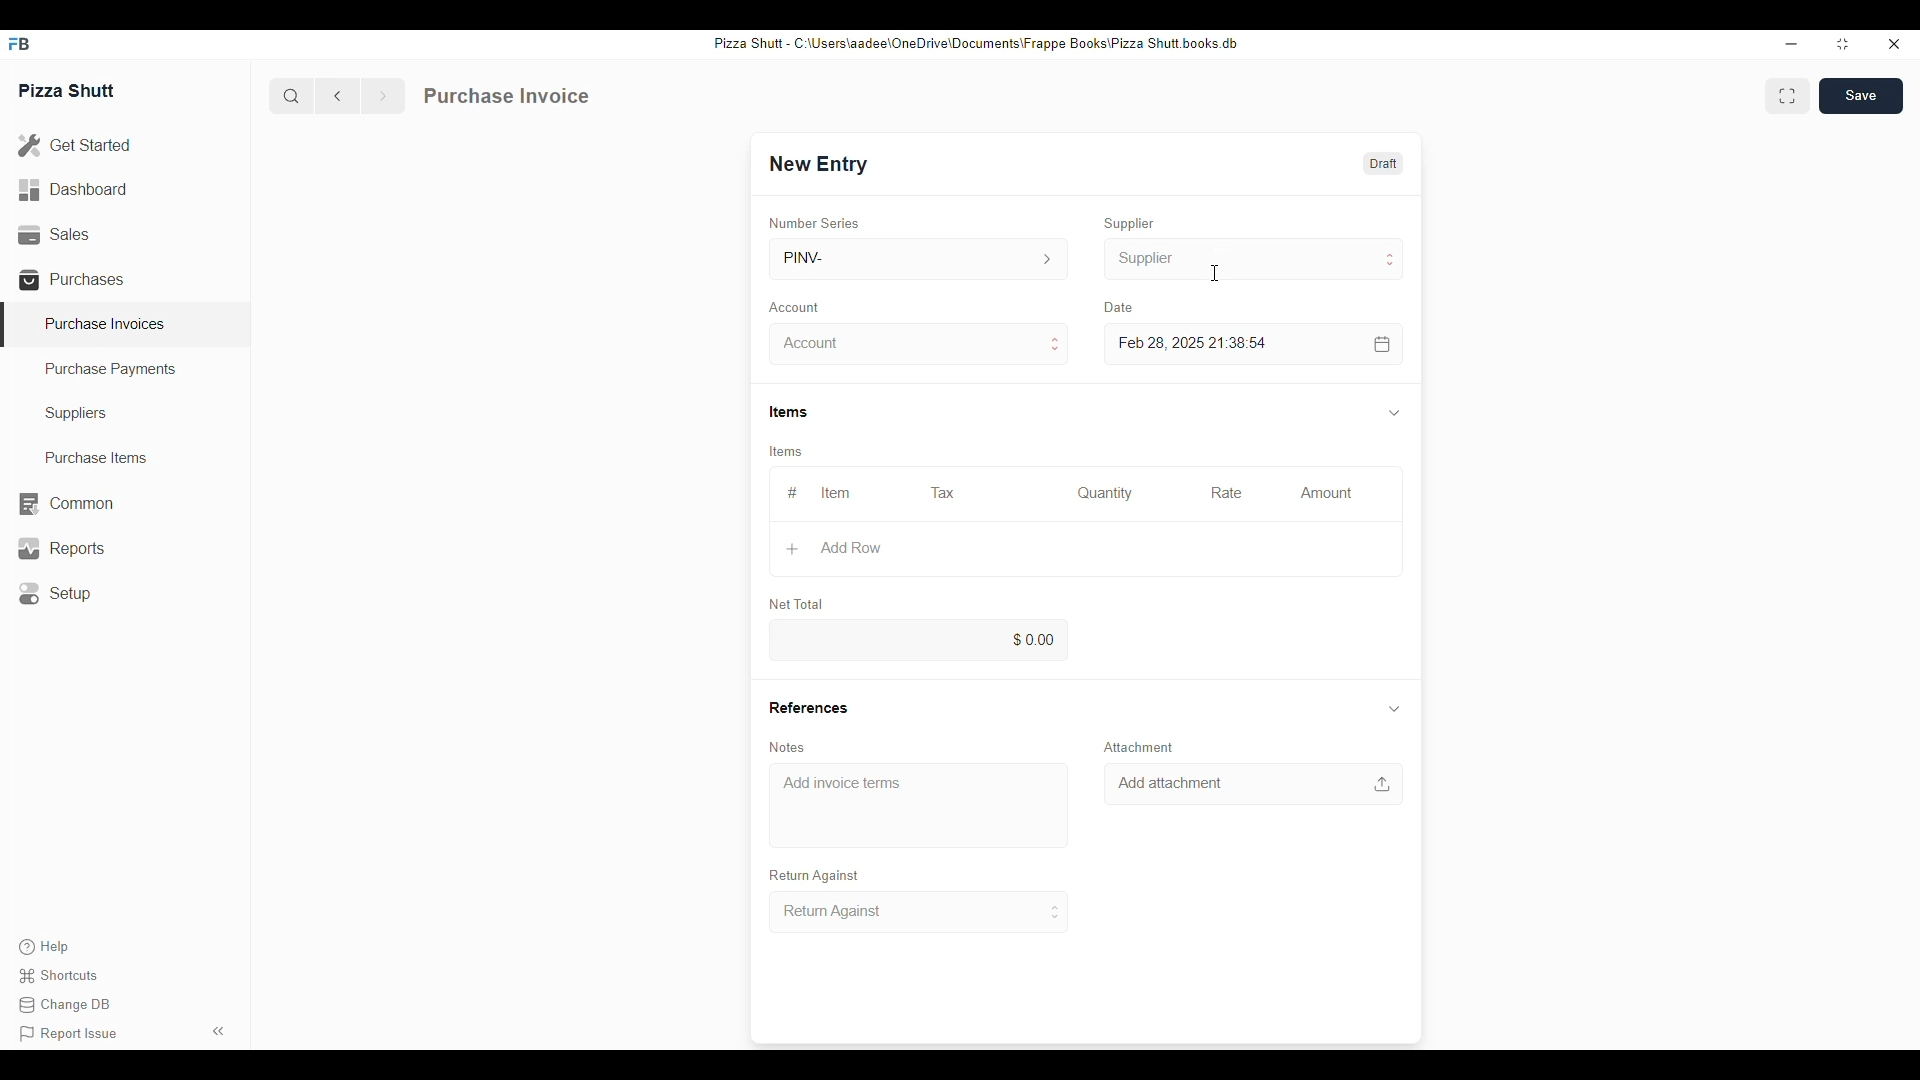  Describe the element at coordinates (921, 912) in the screenshot. I see `Return Against ` at that location.